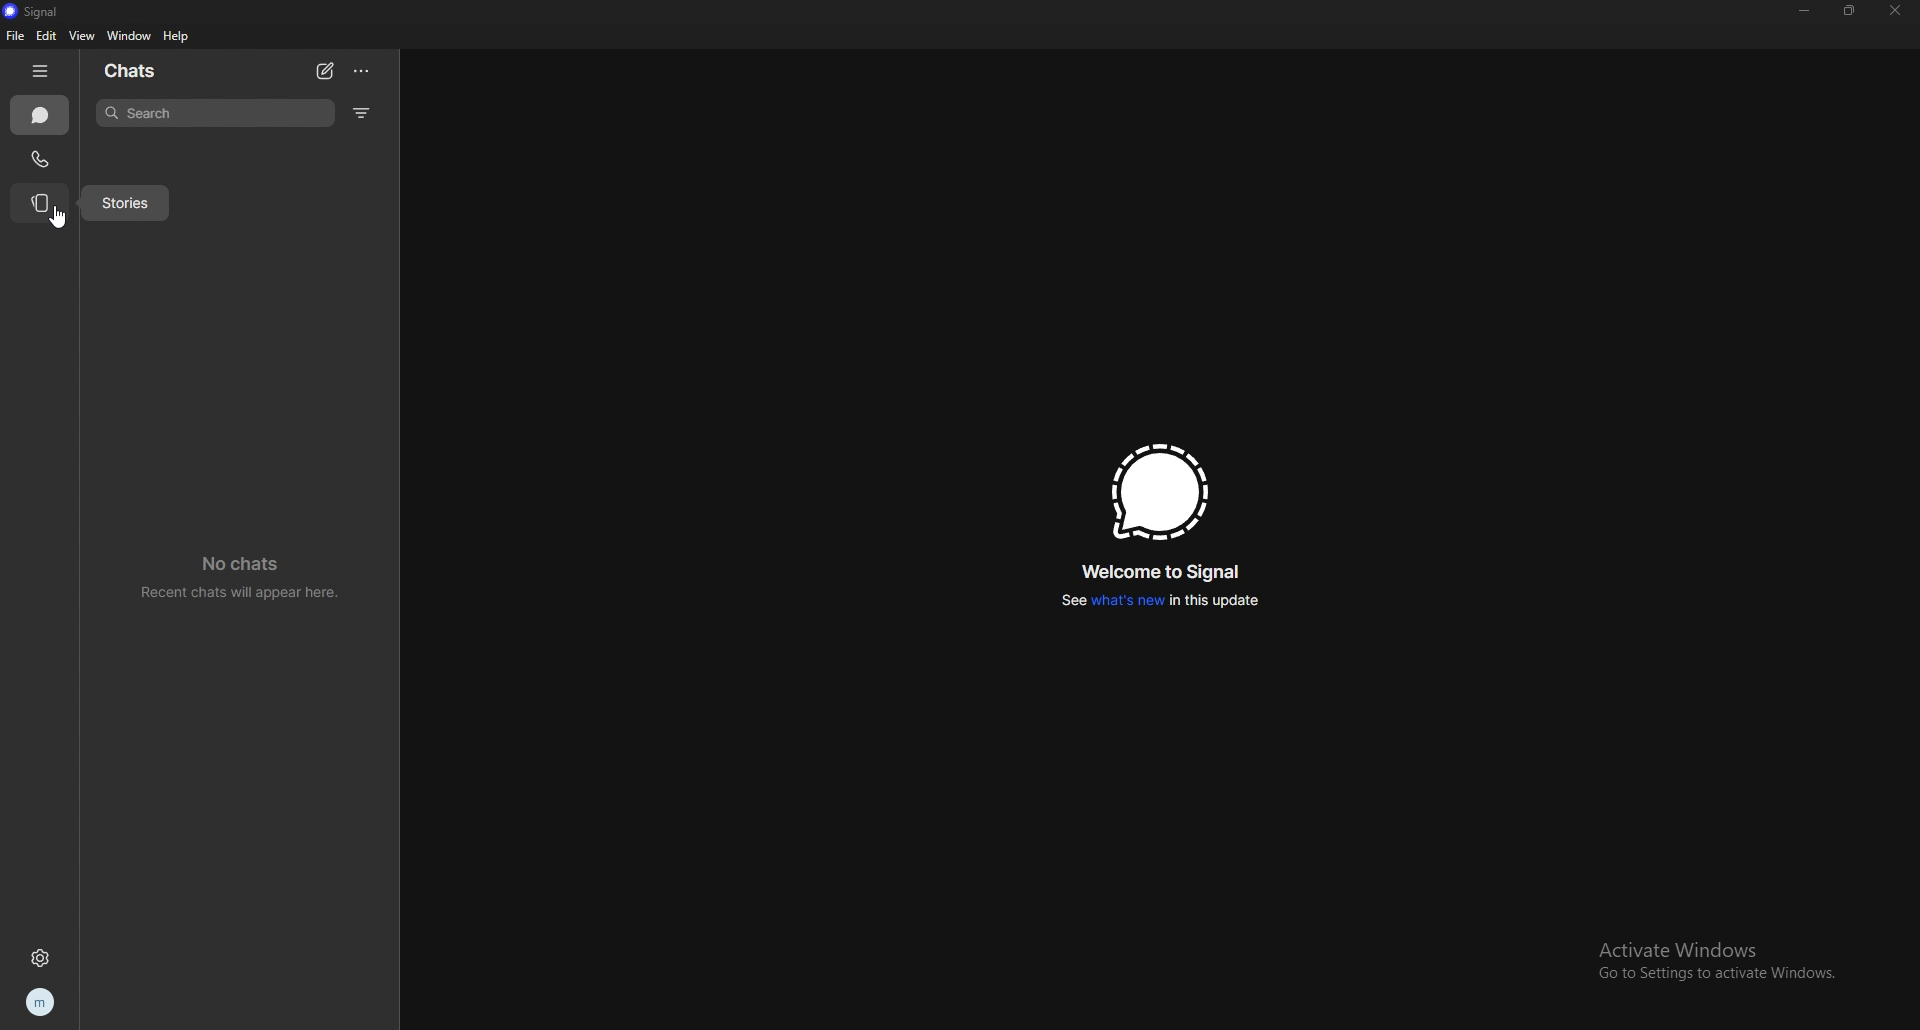  I want to click on cursor, so click(60, 217).